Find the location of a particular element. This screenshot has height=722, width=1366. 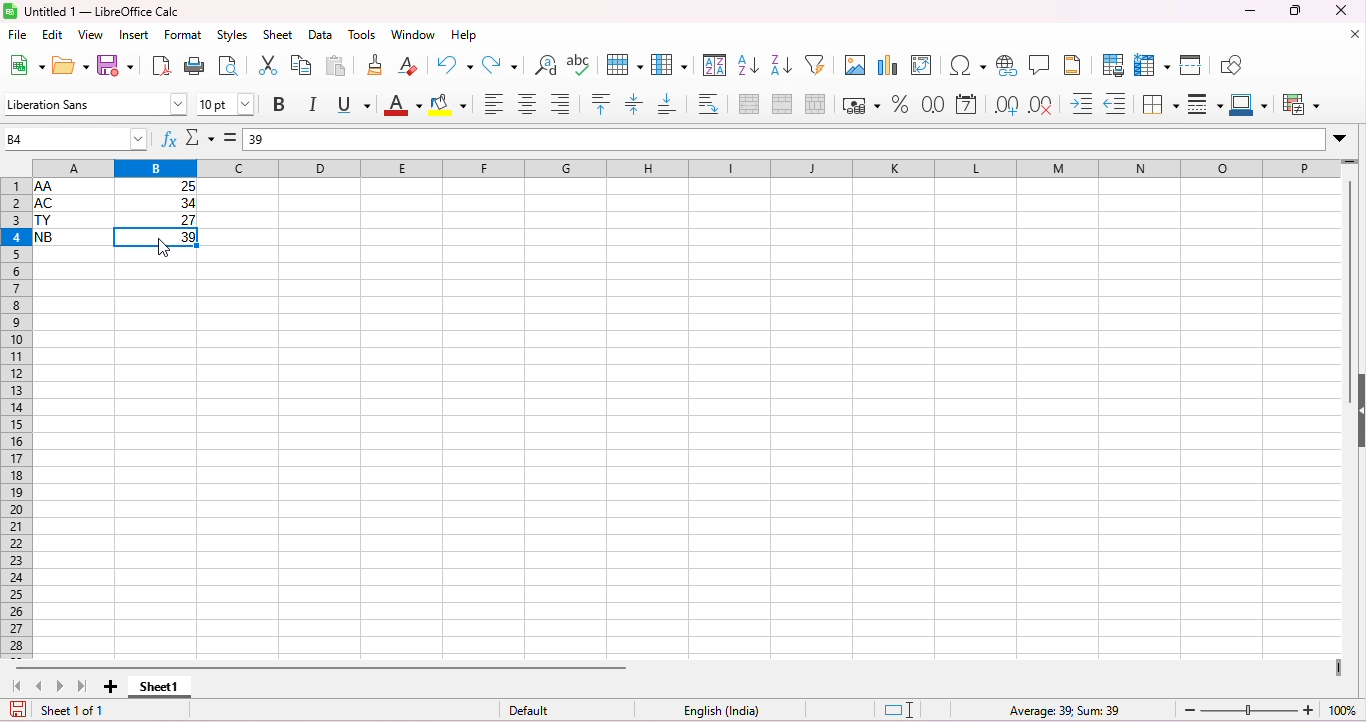

column is located at coordinates (669, 64).